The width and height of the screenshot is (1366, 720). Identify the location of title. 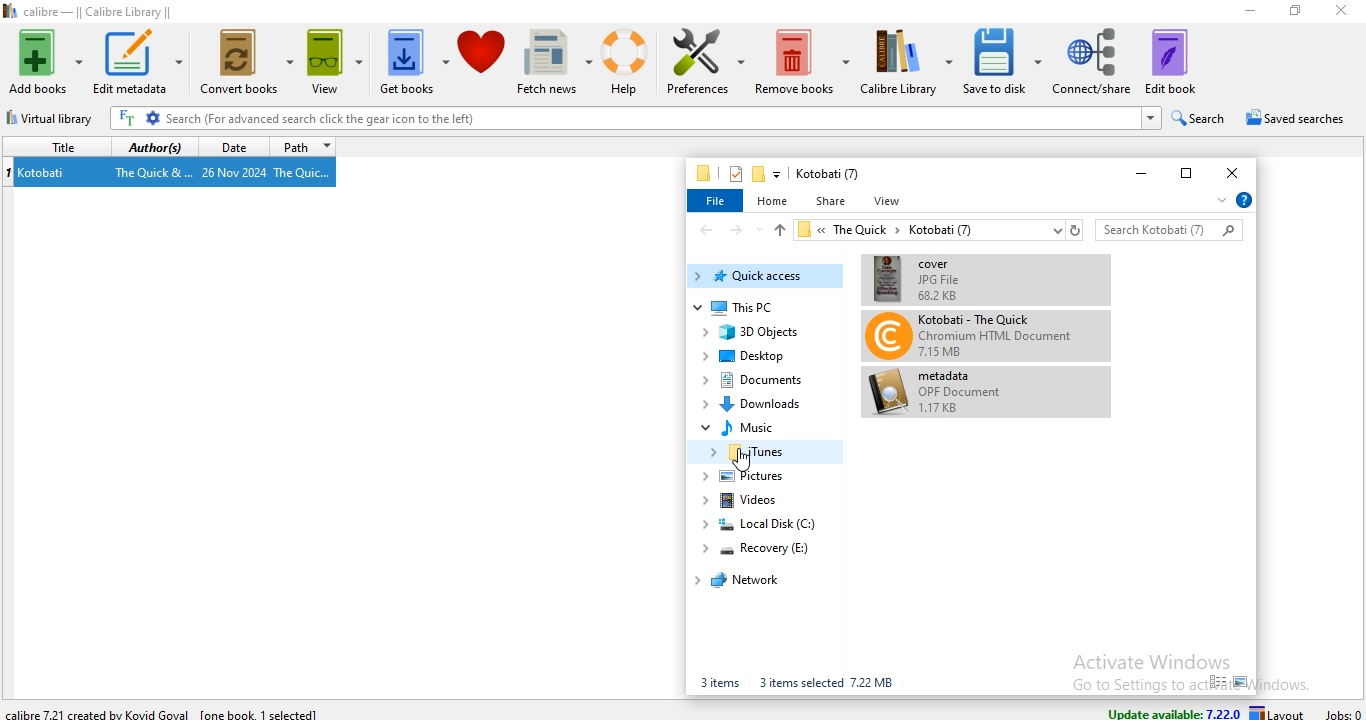
(53, 145).